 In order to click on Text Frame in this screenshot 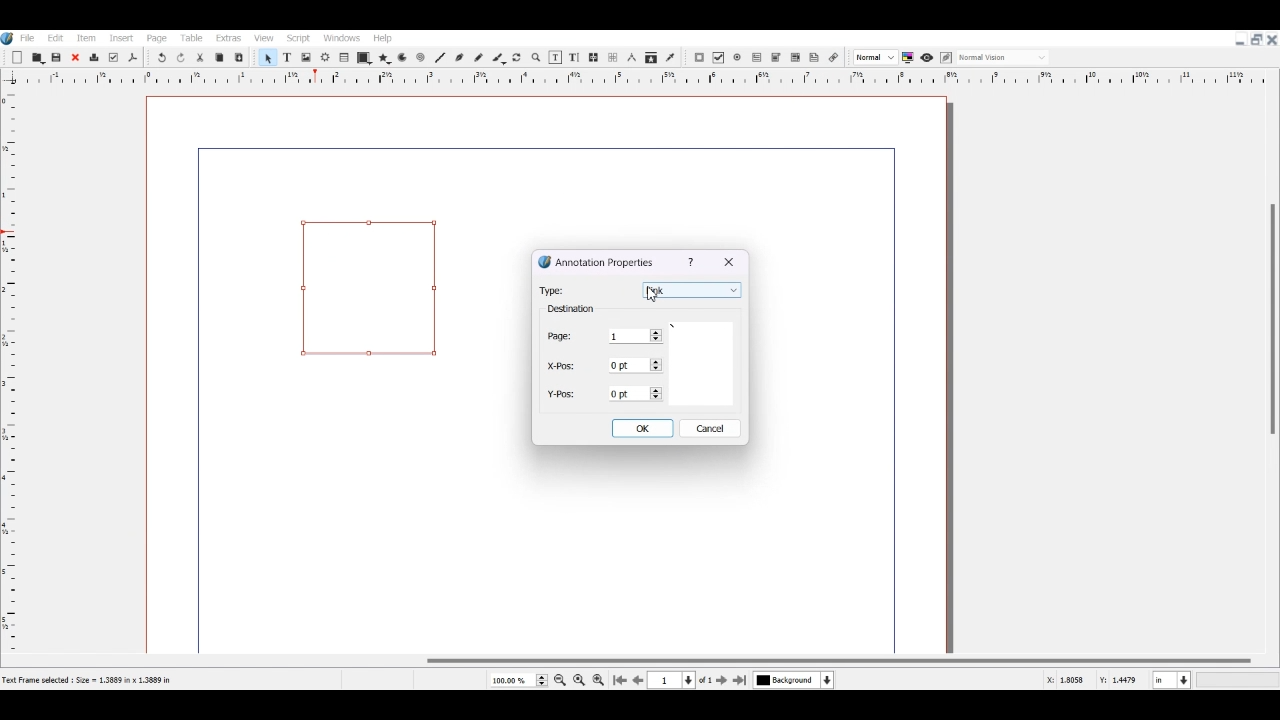, I will do `click(287, 57)`.